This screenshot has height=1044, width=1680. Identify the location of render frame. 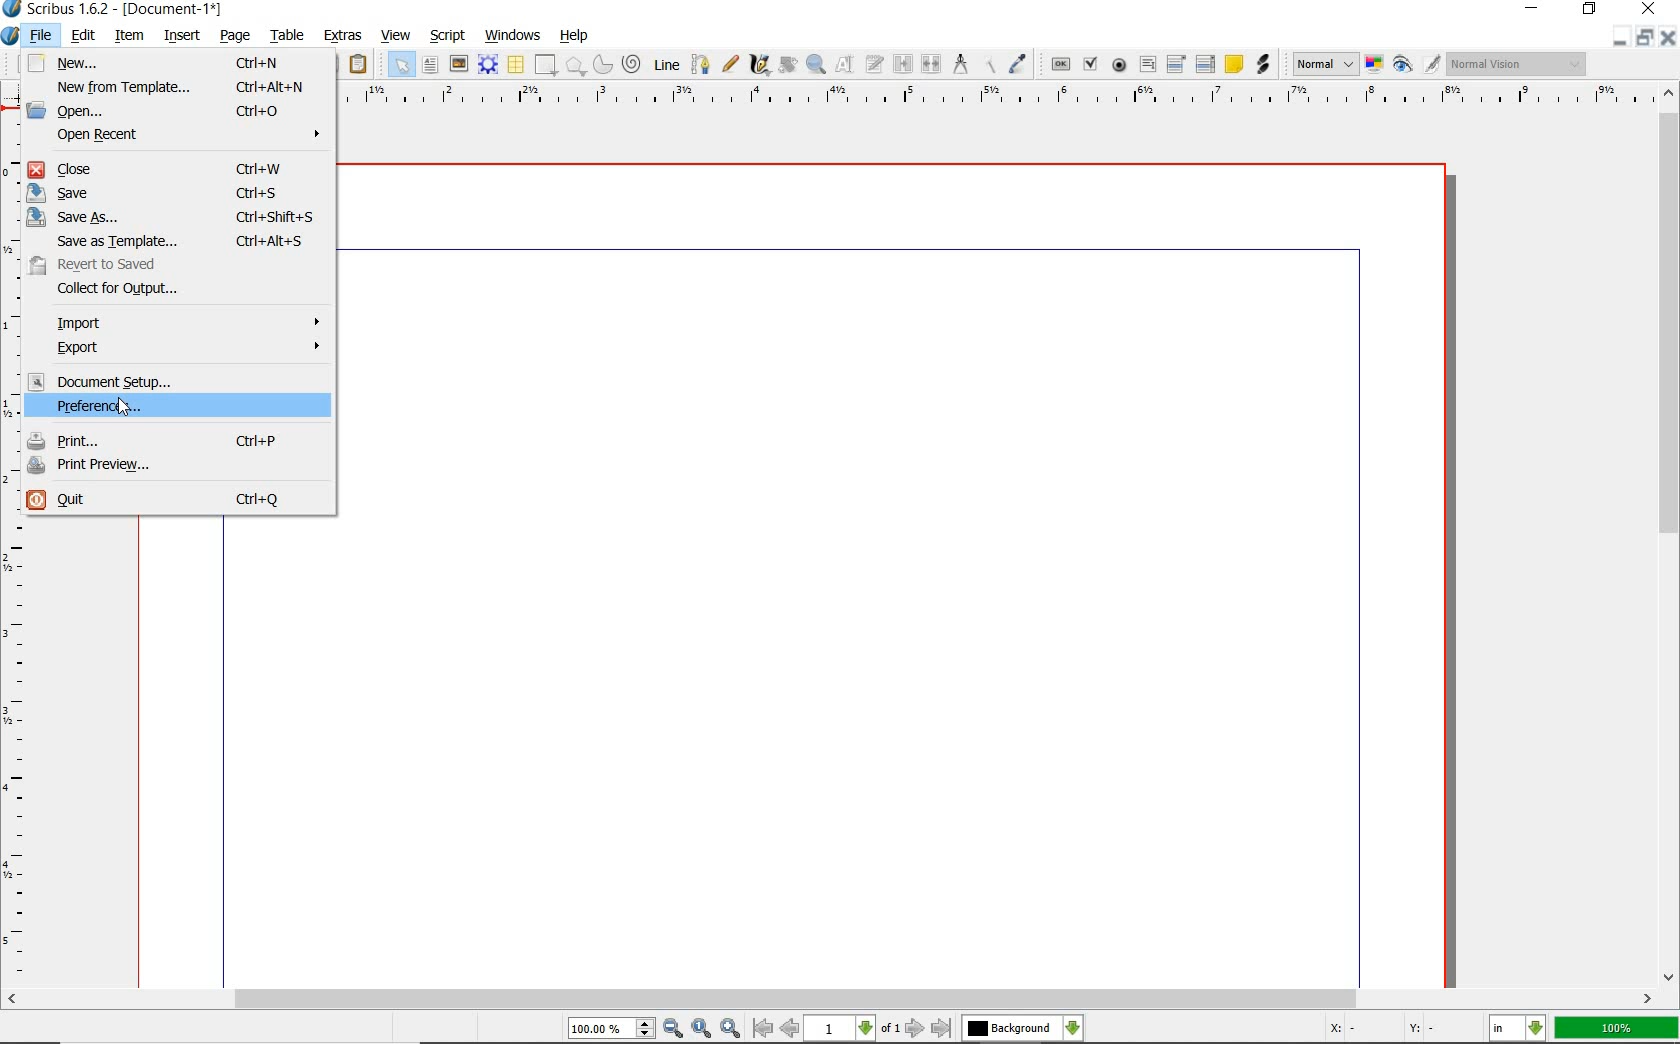
(488, 64).